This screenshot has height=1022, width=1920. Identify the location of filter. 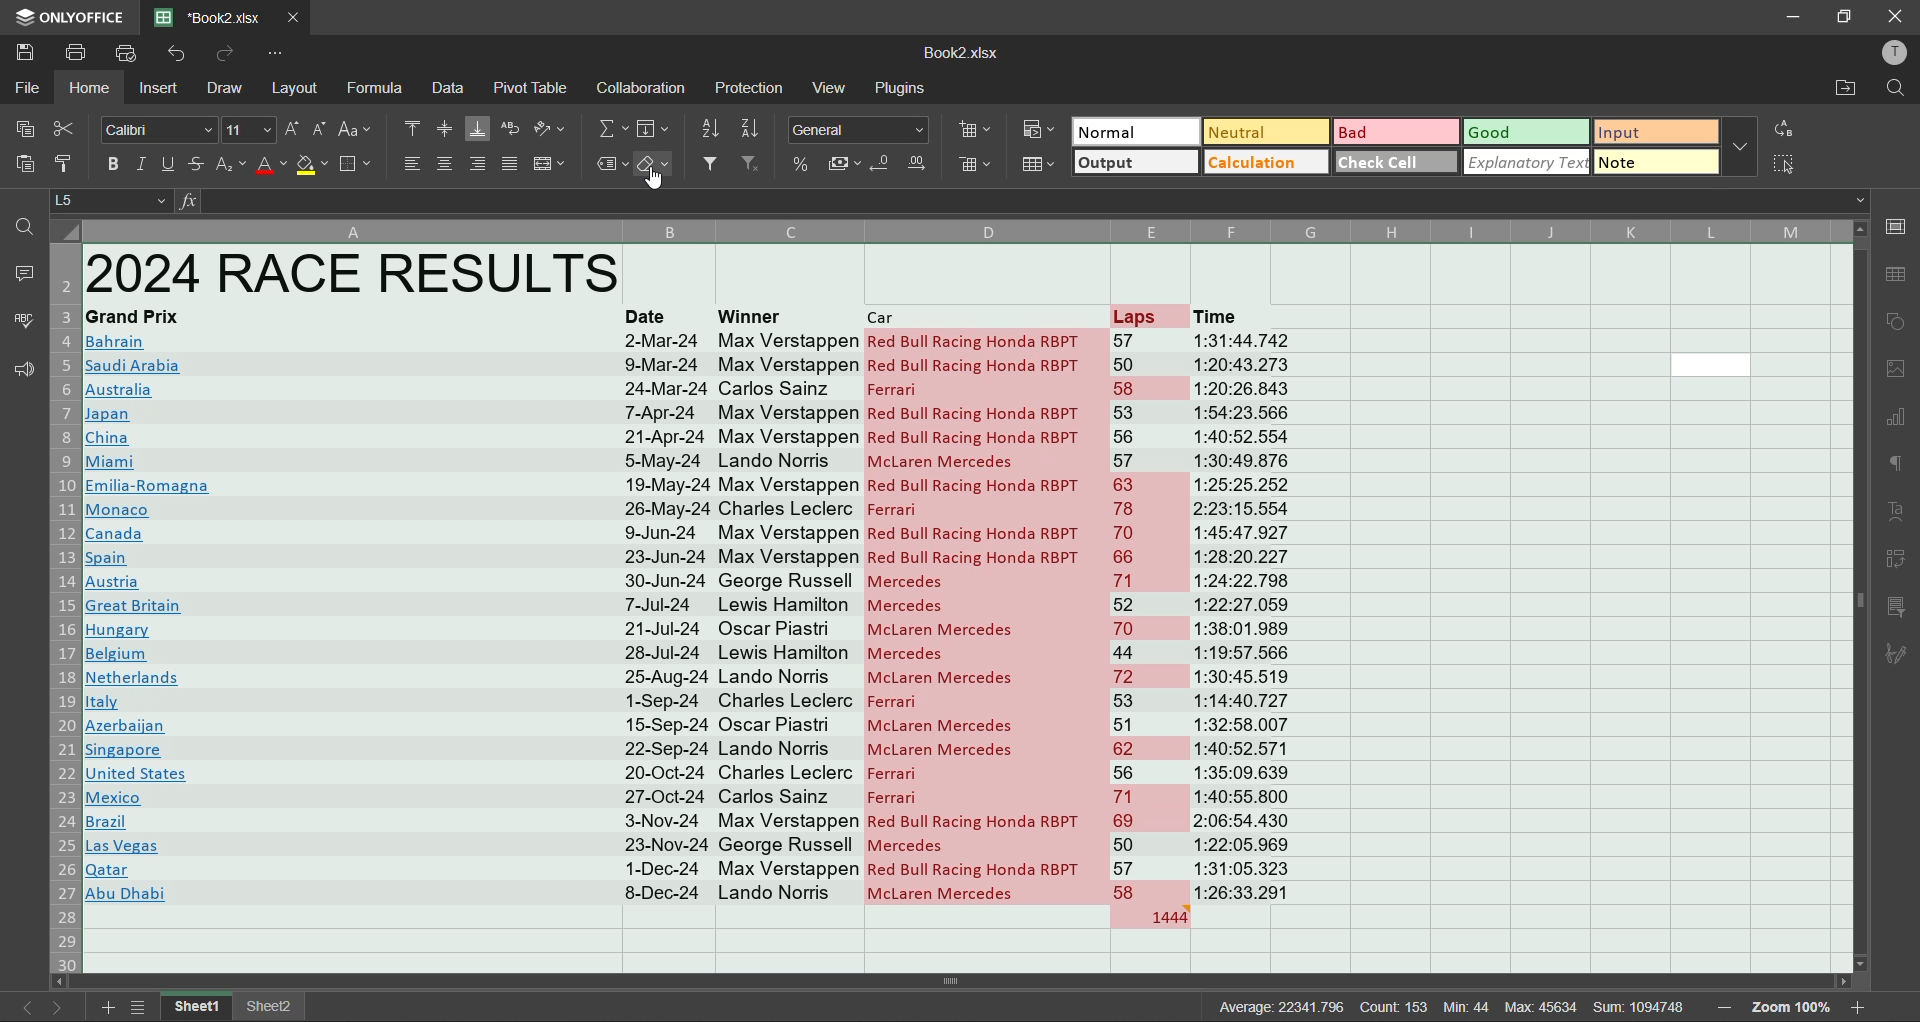
(712, 165).